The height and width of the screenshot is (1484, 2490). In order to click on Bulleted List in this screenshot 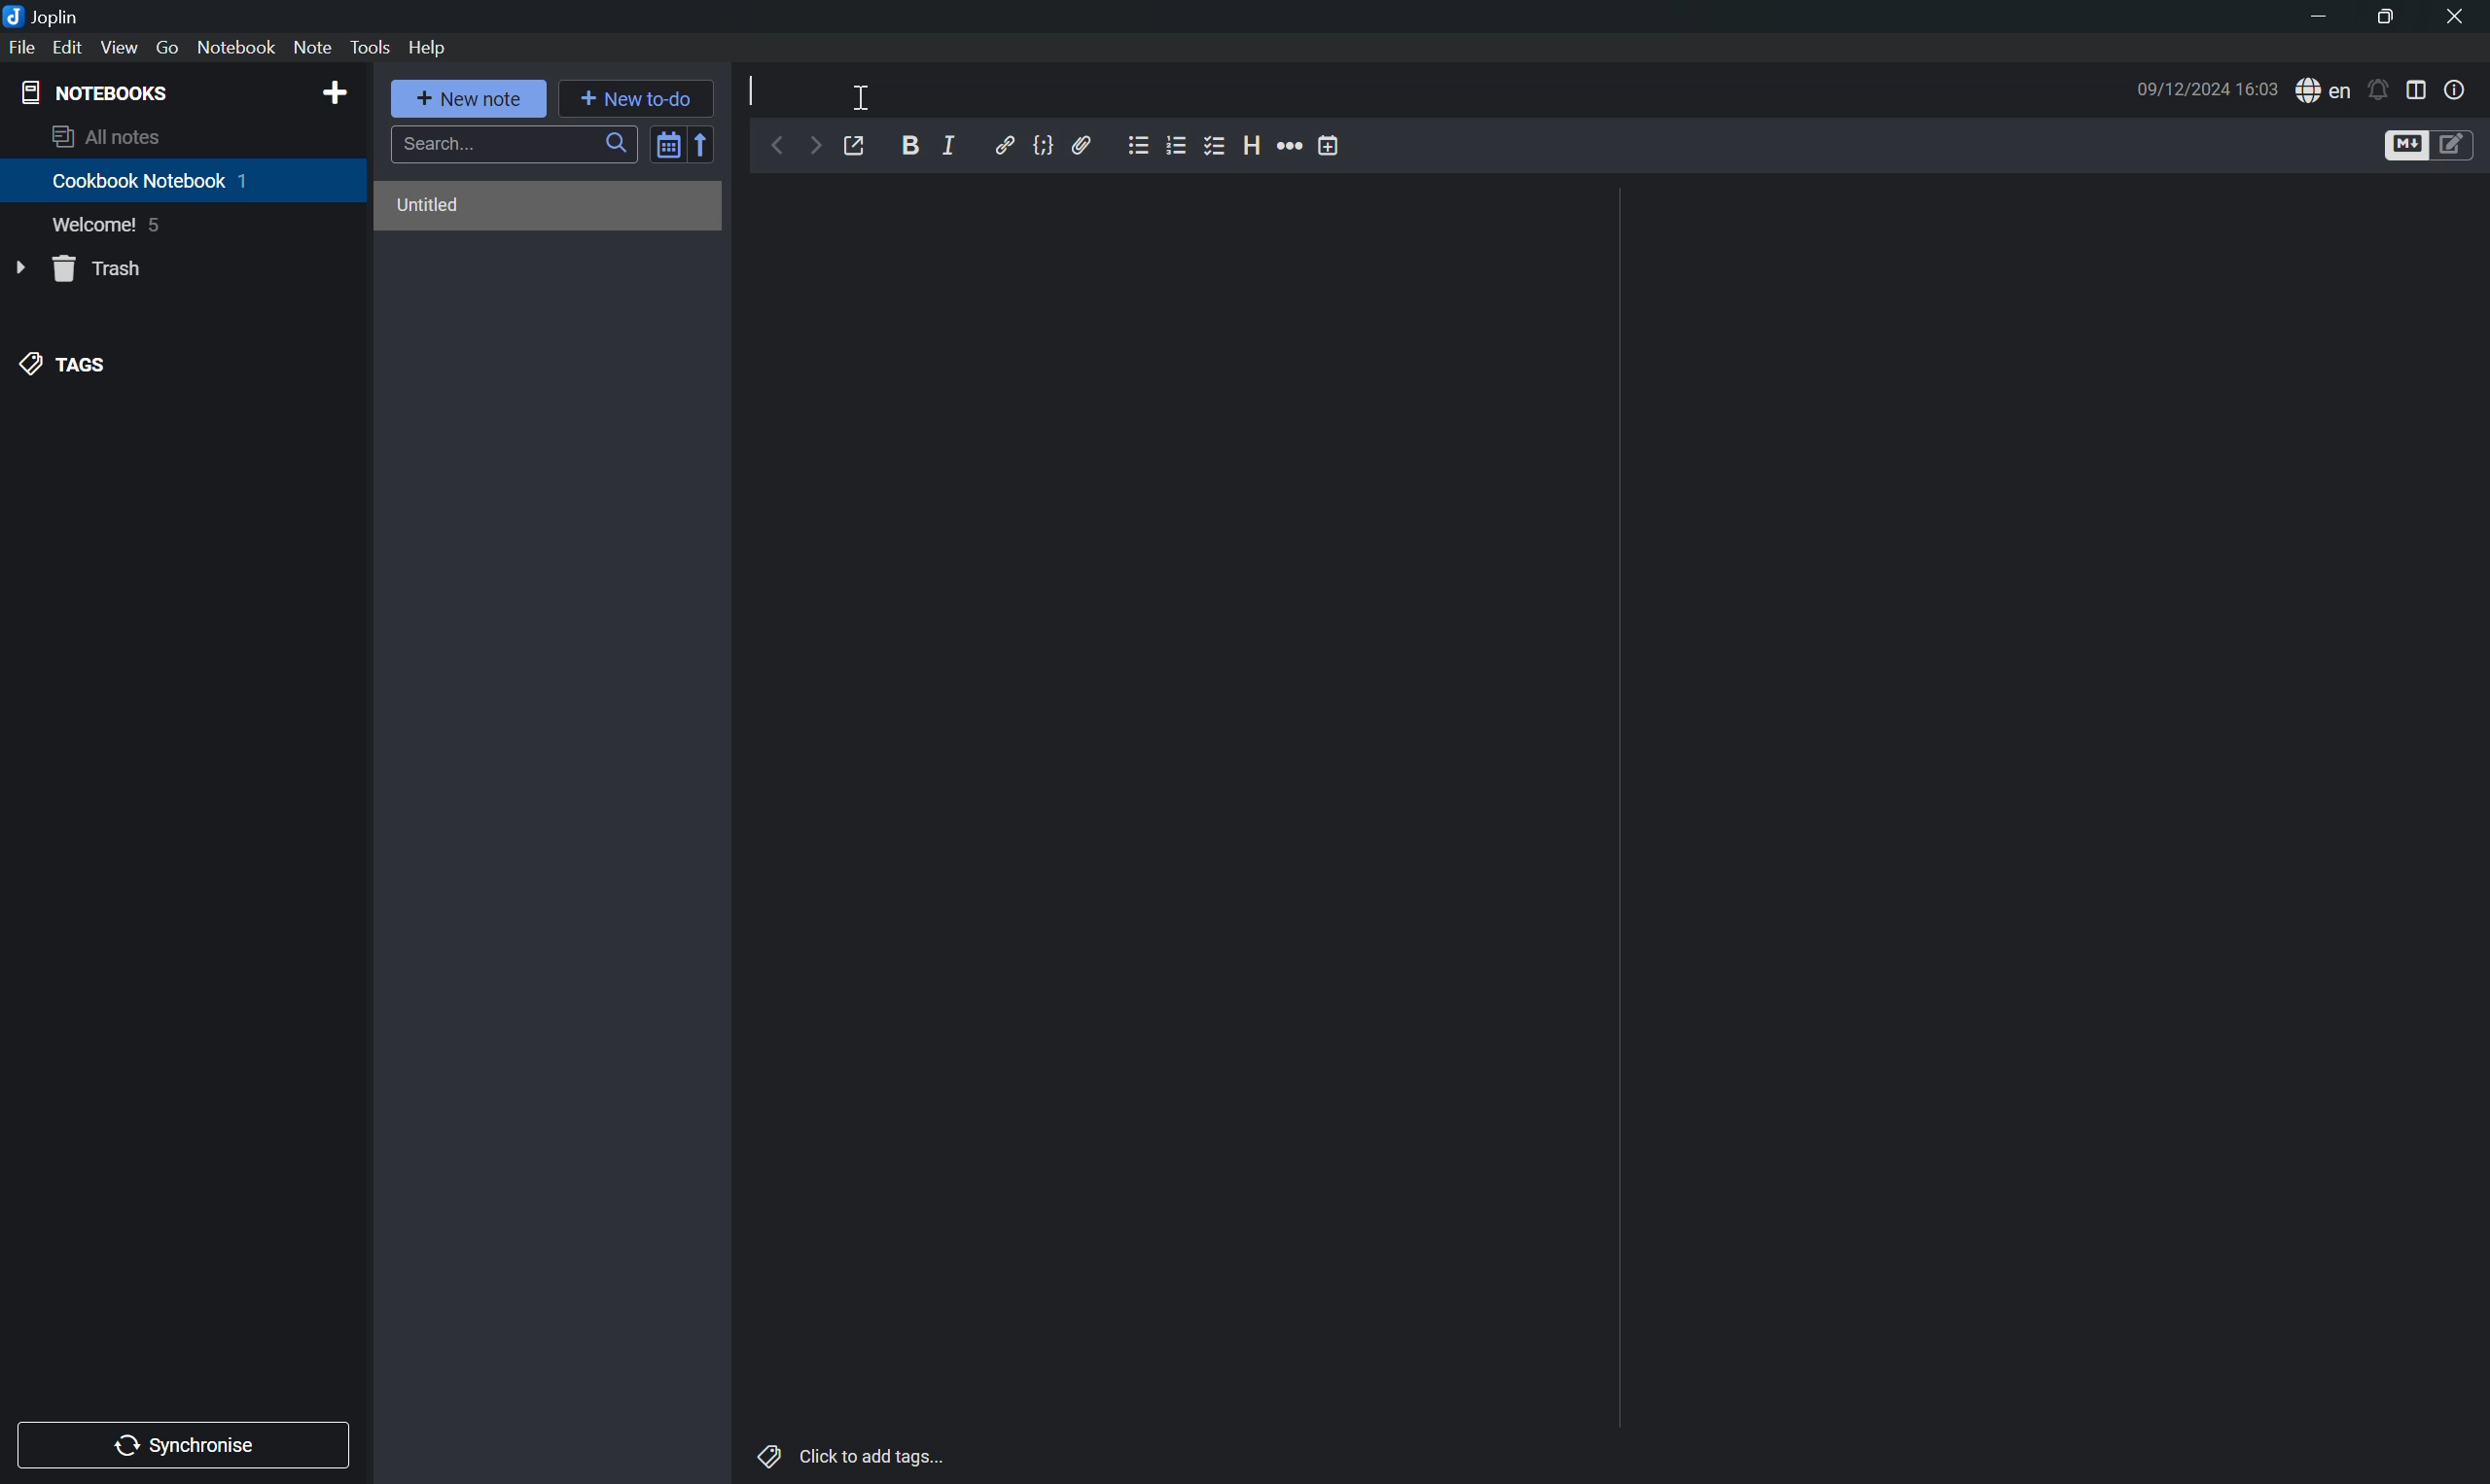, I will do `click(1135, 147)`.